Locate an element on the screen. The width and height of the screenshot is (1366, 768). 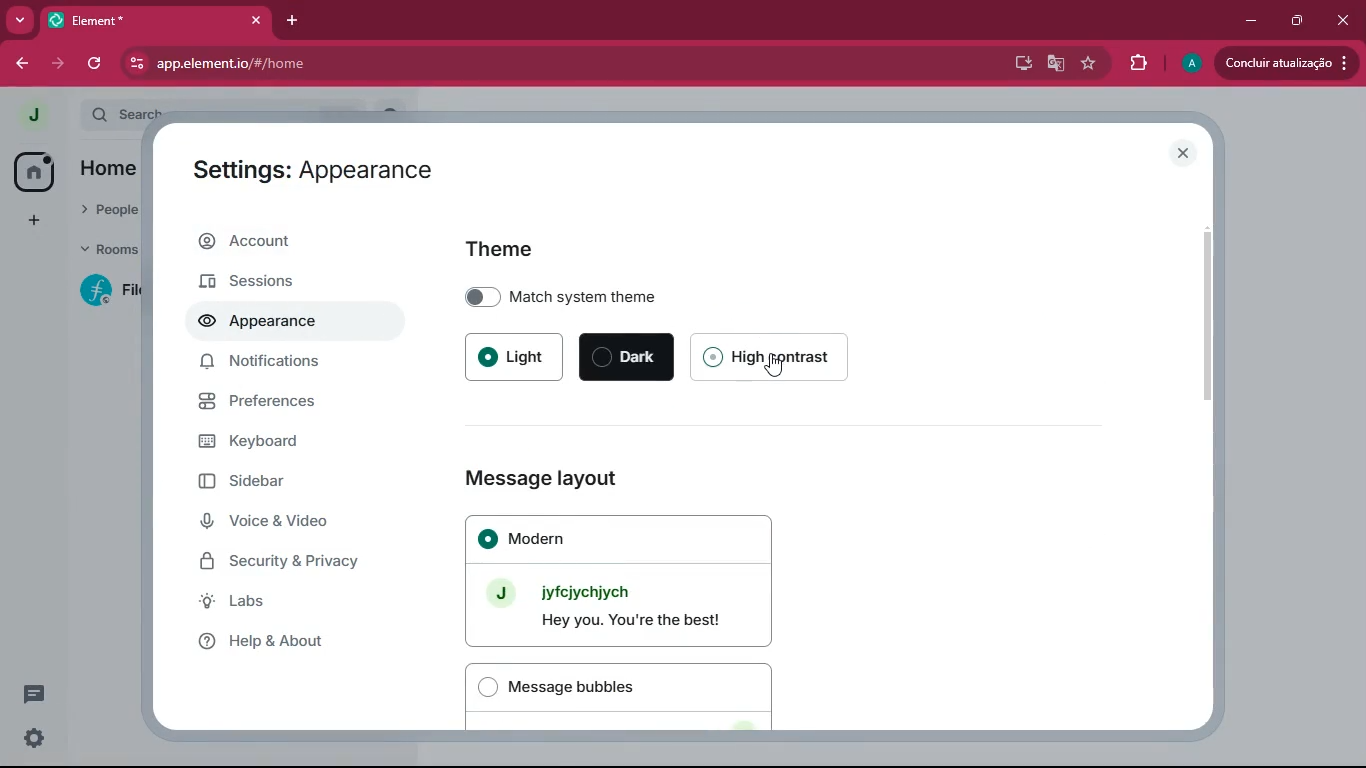
app.elementio/#/home is located at coordinates (365, 65).